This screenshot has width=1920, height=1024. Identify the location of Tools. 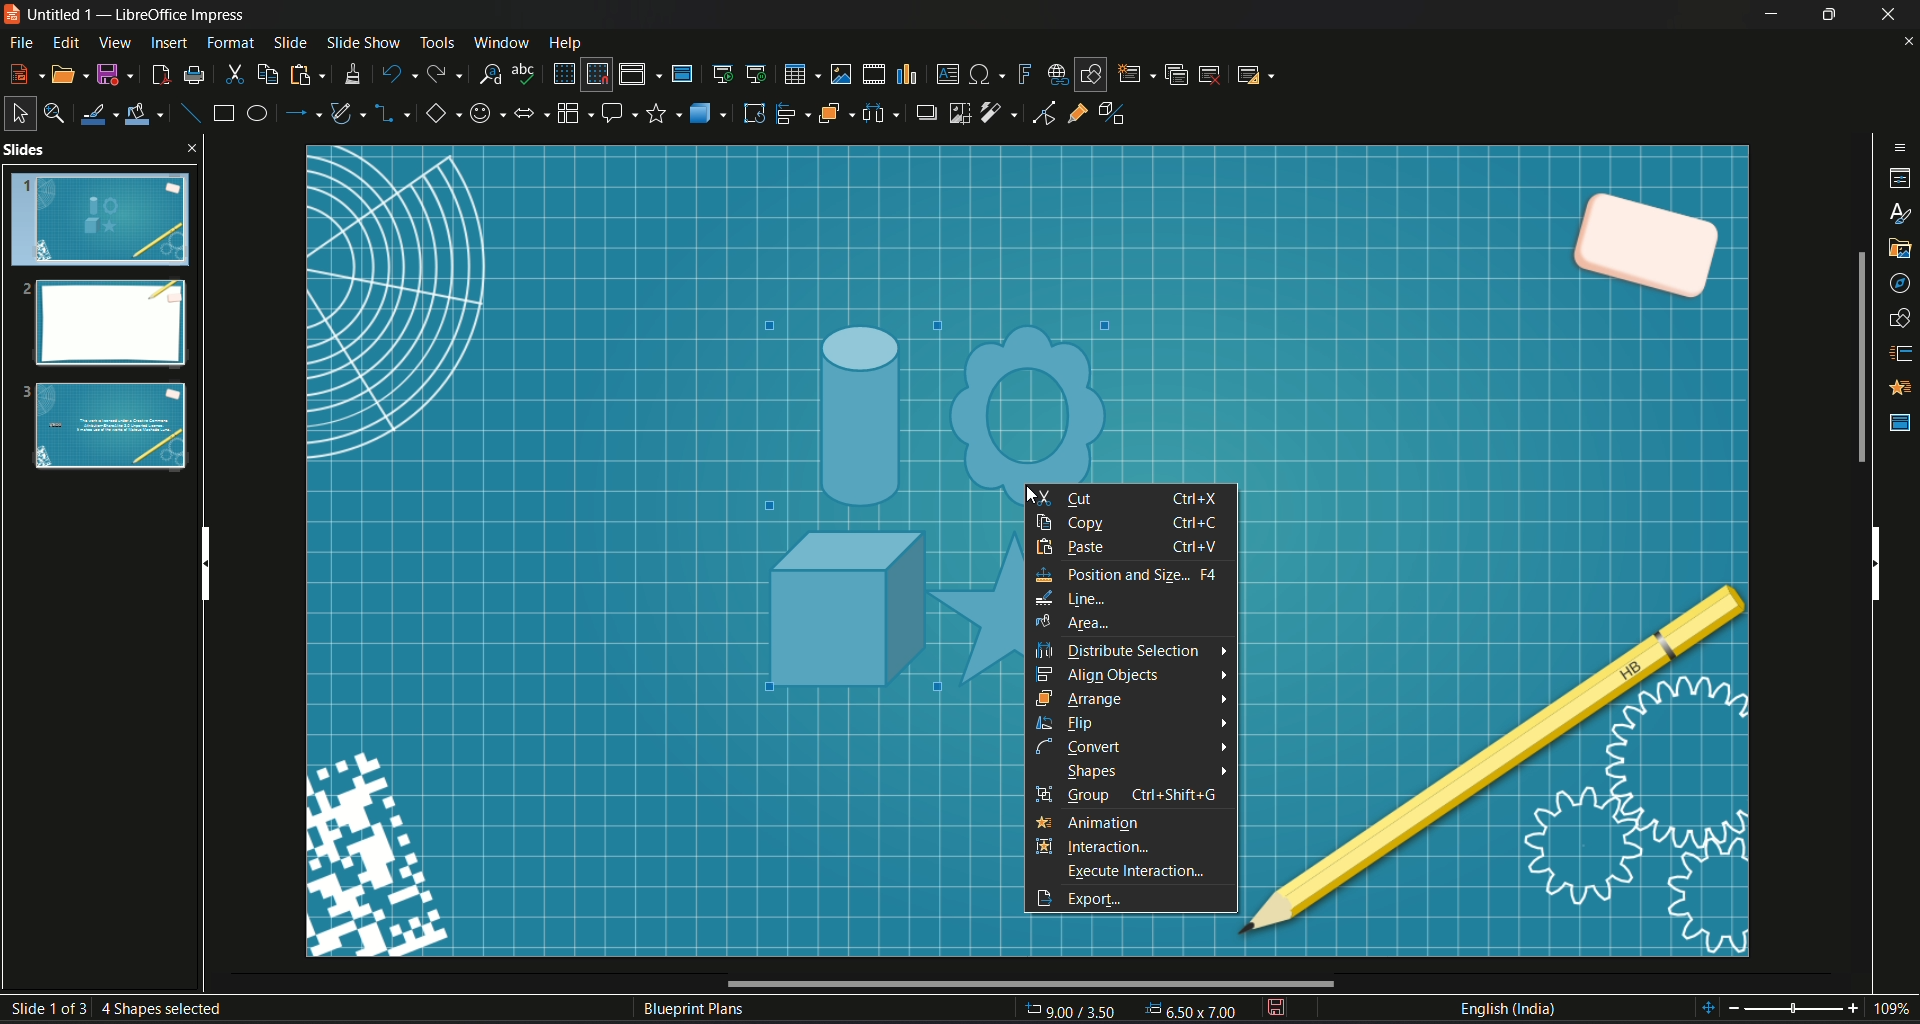
(436, 40).